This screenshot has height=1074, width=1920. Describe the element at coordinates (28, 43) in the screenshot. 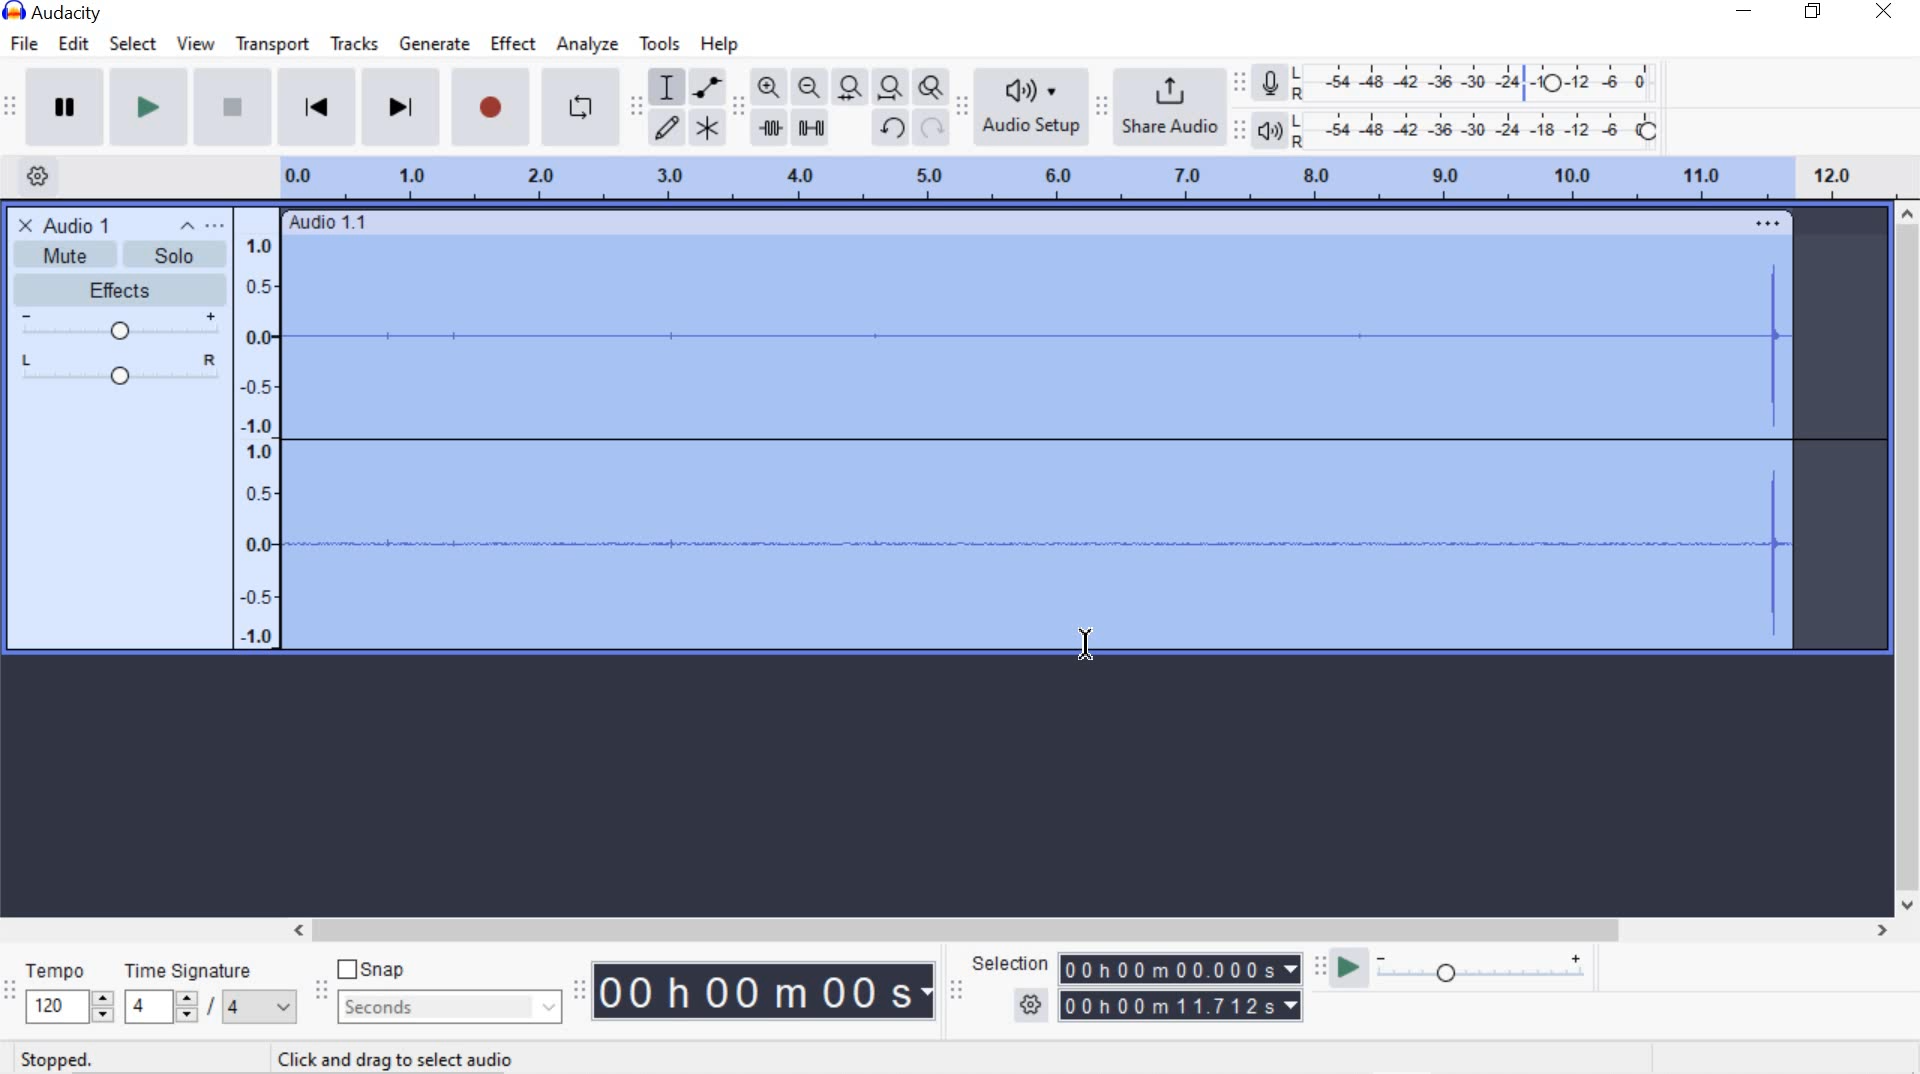

I see `file` at that location.